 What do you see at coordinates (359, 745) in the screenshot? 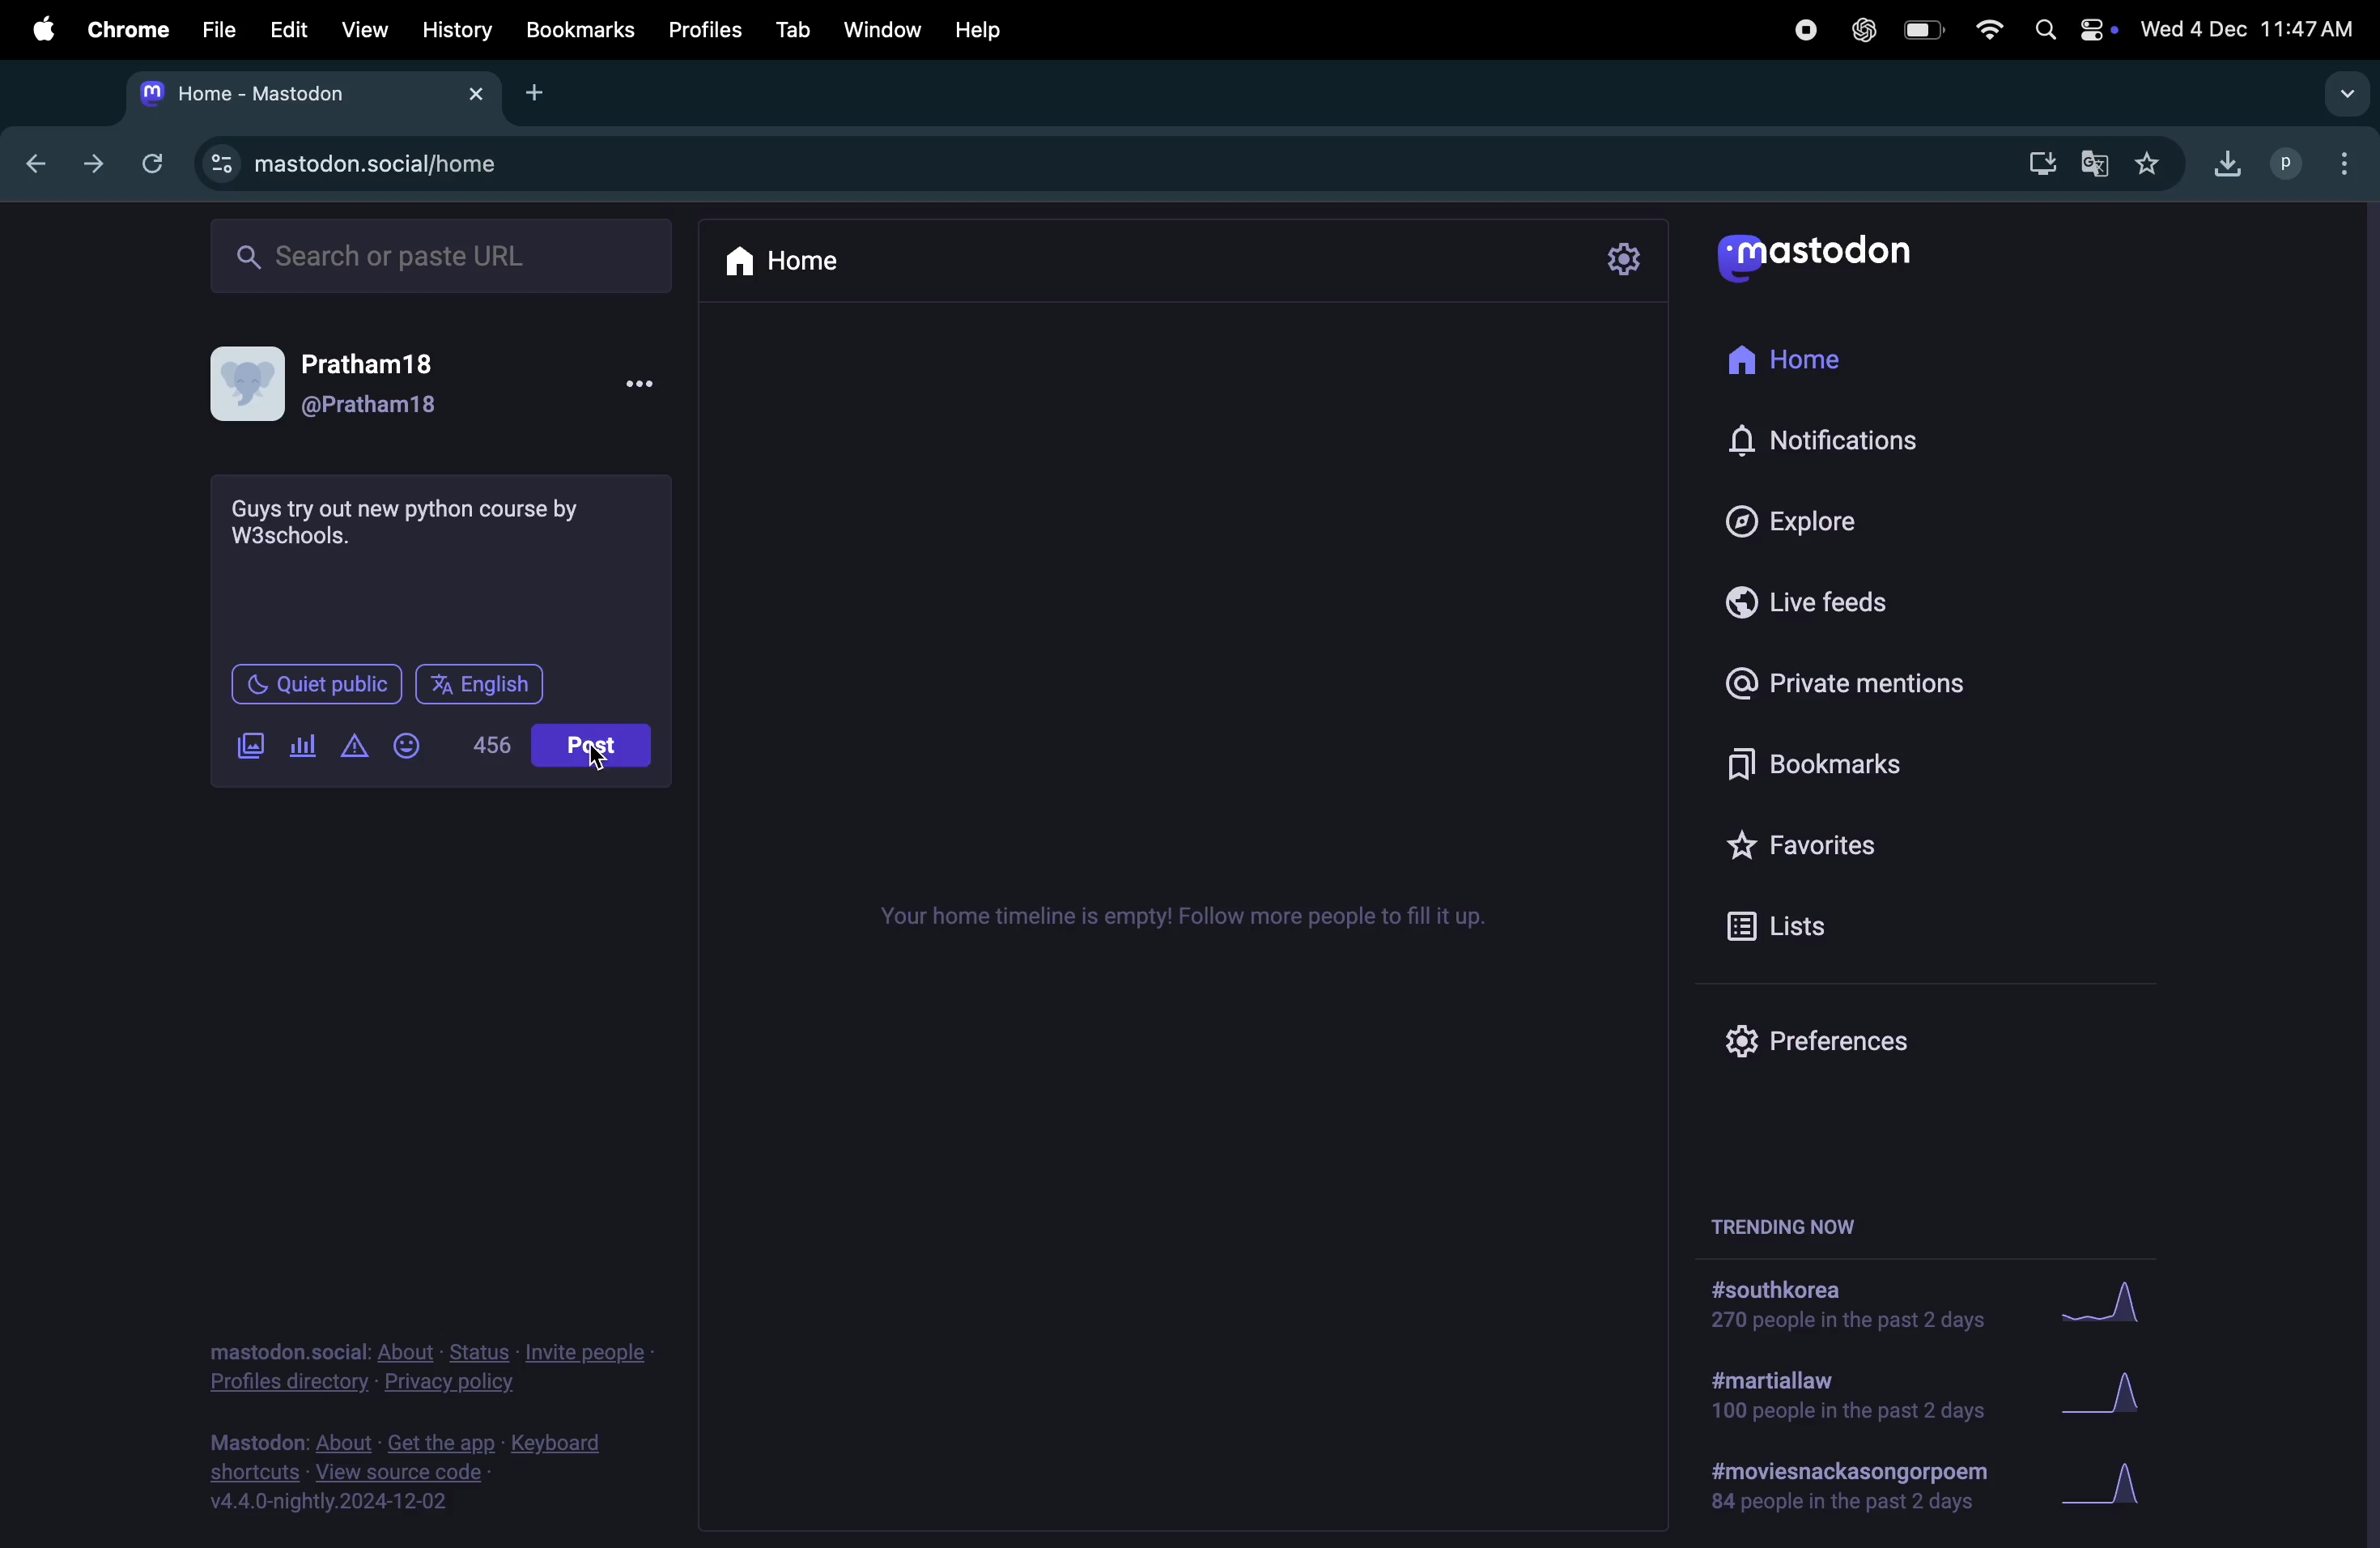
I see `alert` at bounding box center [359, 745].